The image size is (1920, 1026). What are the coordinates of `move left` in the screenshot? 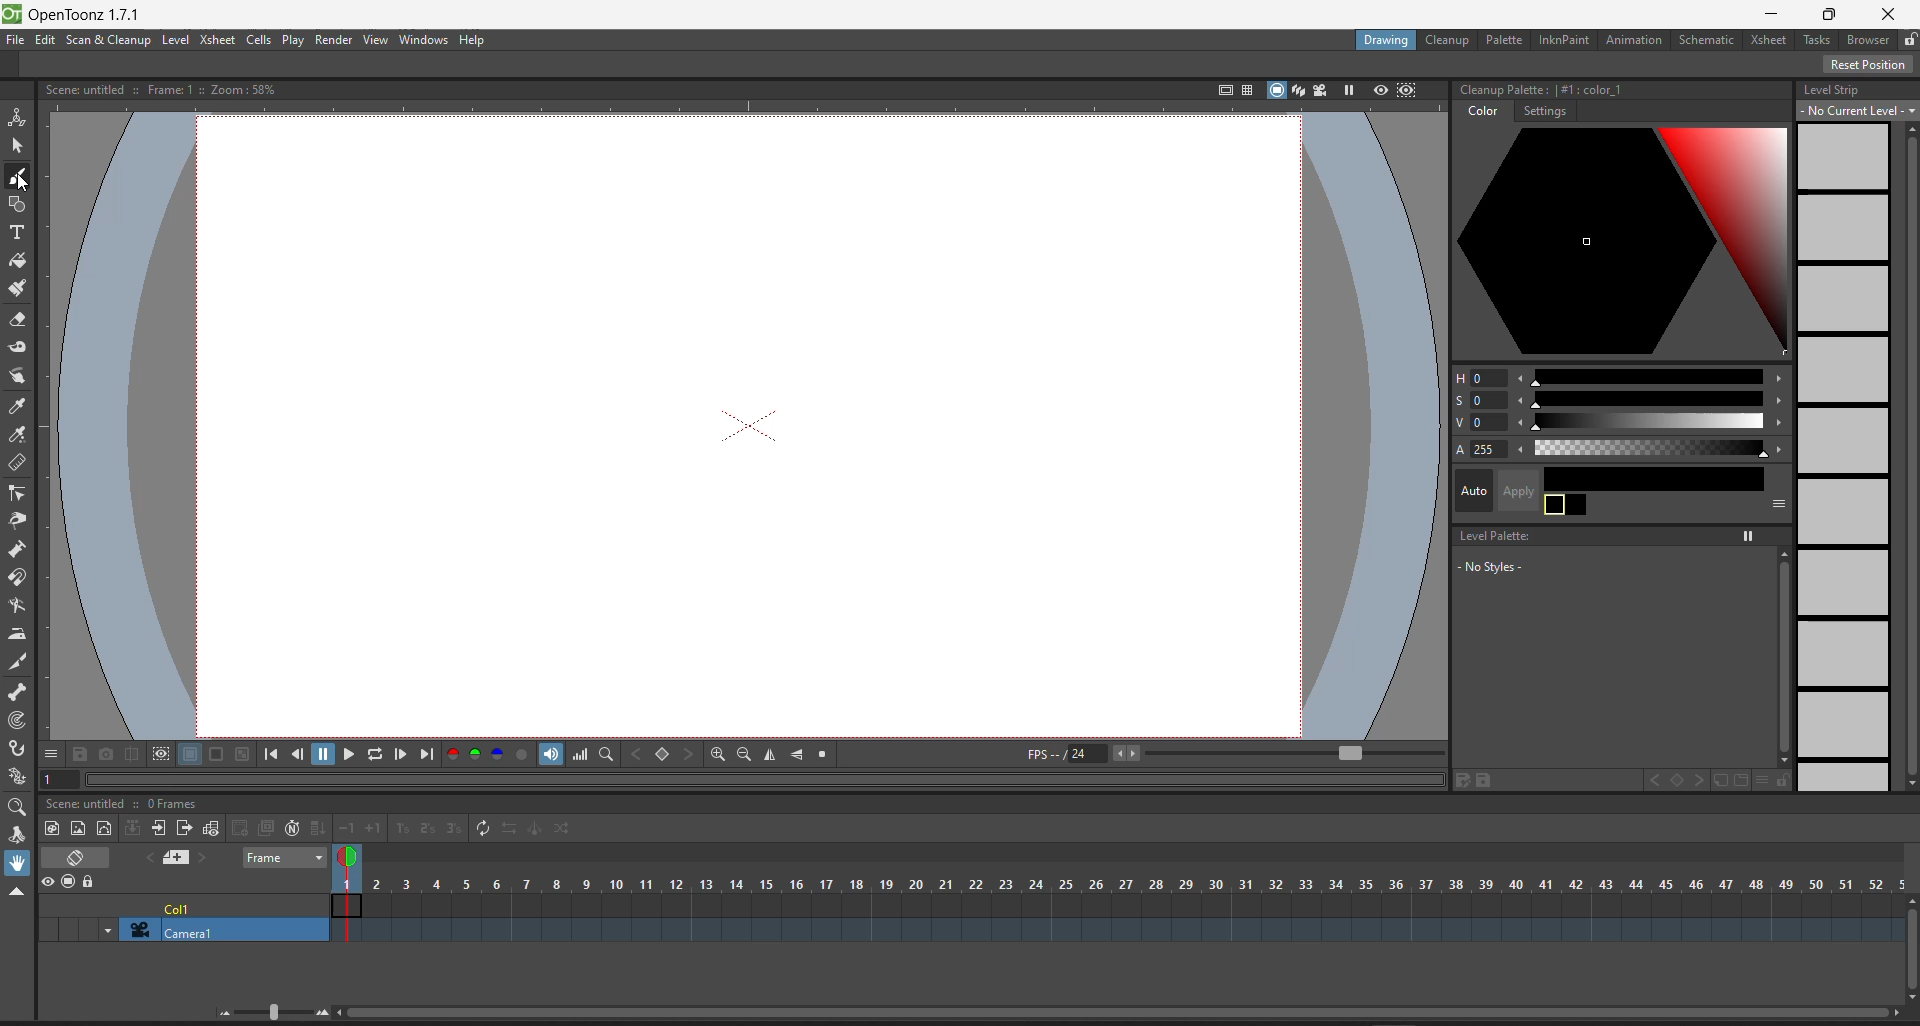 It's located at (1522, 377).